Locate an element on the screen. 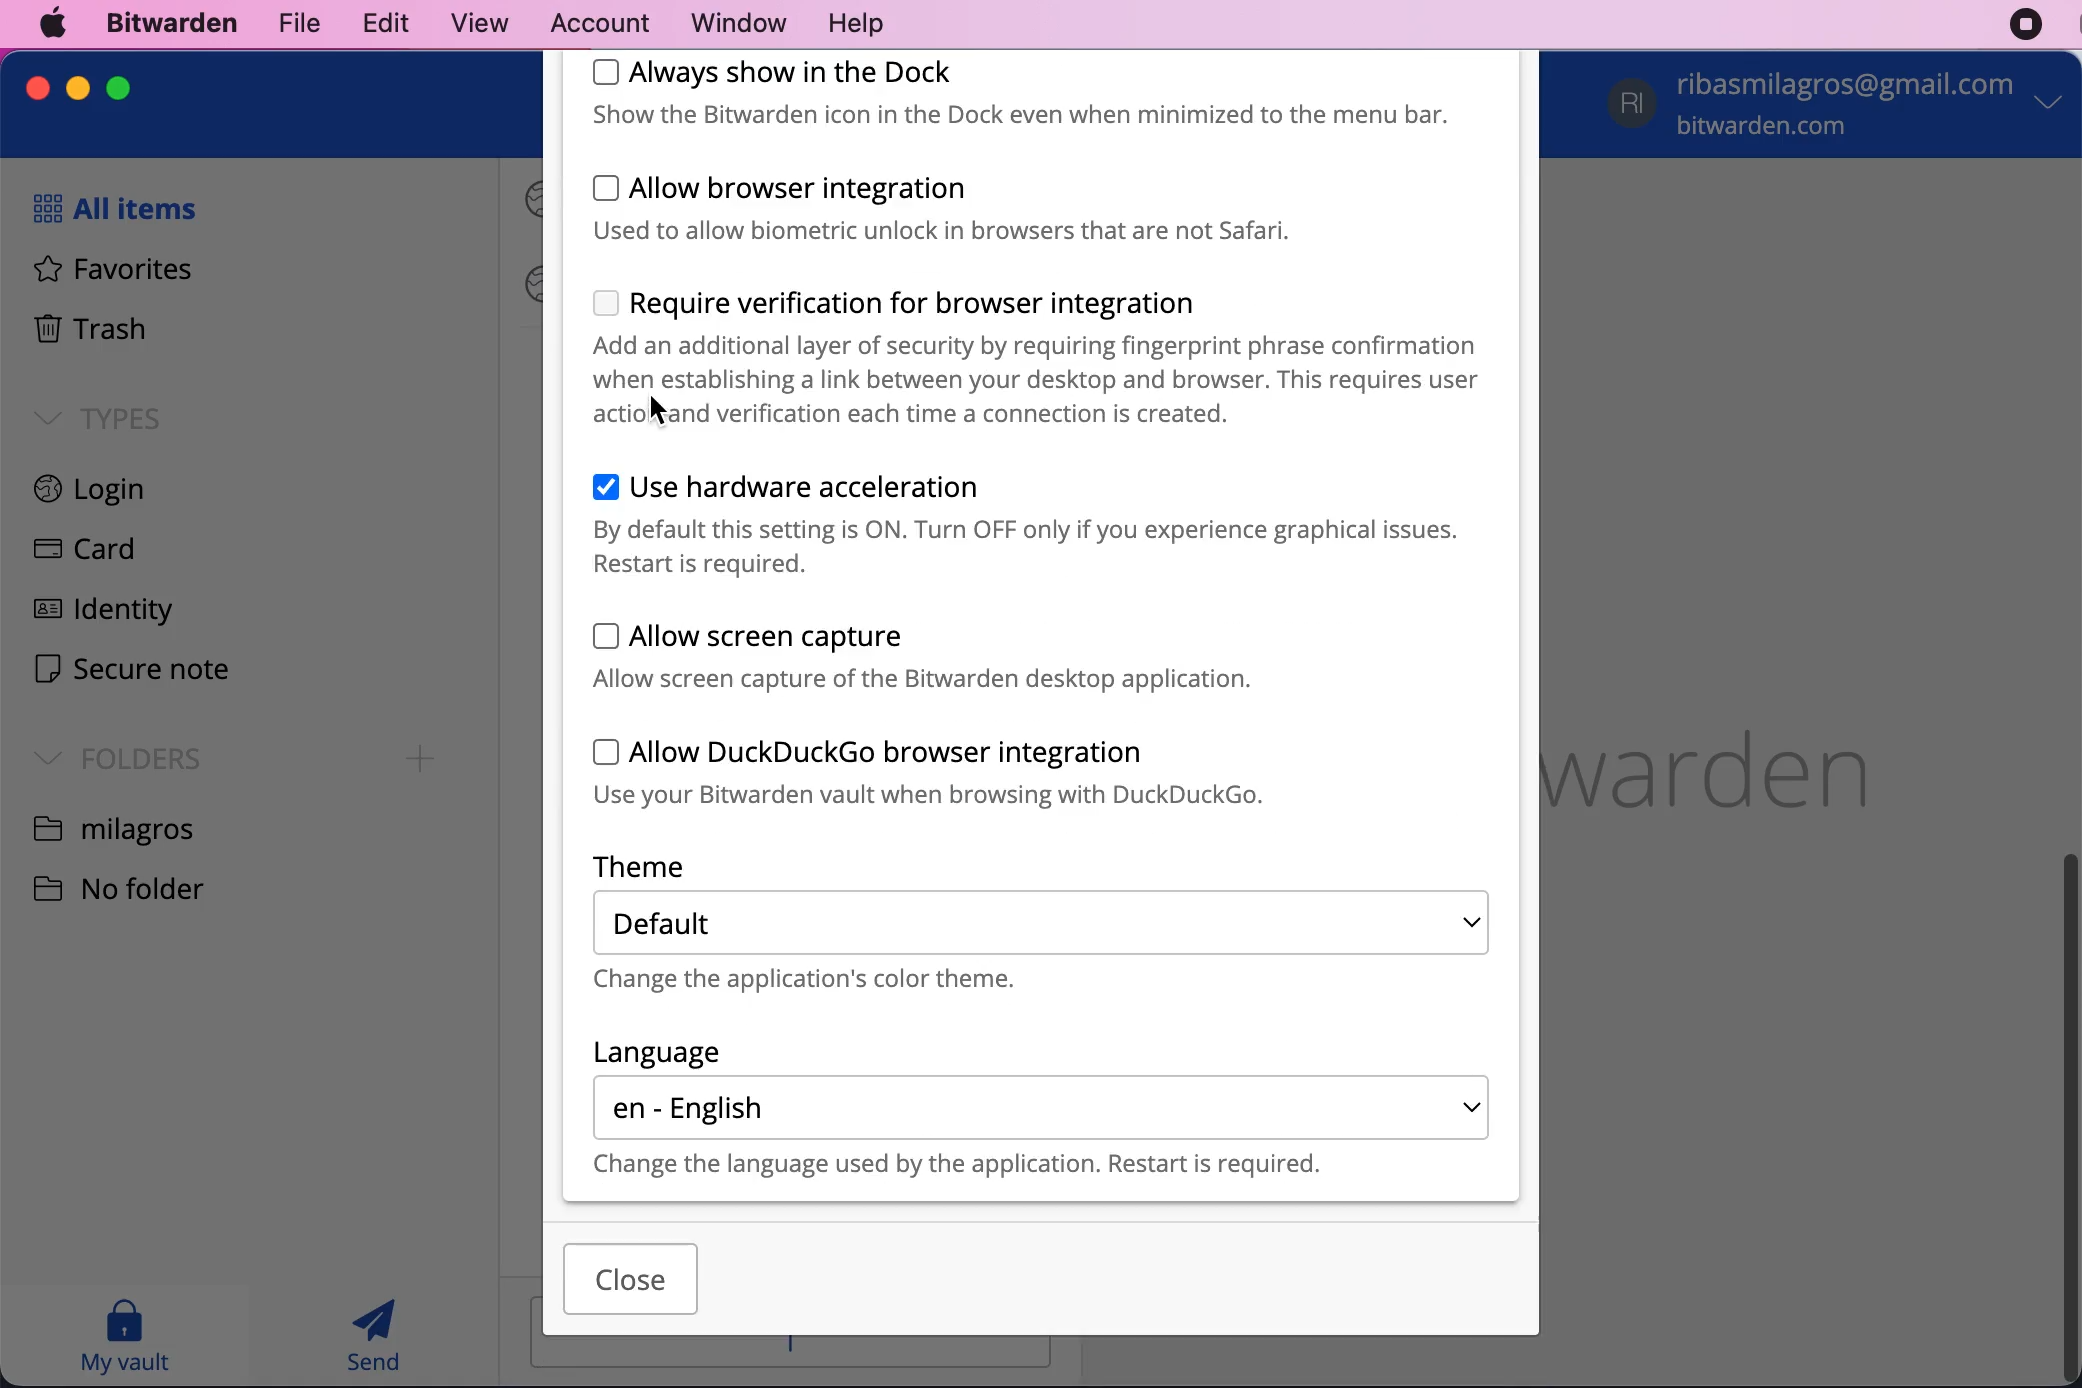 This screenshot has width=2082, height=1388. close is located at coordinates (39, 88).